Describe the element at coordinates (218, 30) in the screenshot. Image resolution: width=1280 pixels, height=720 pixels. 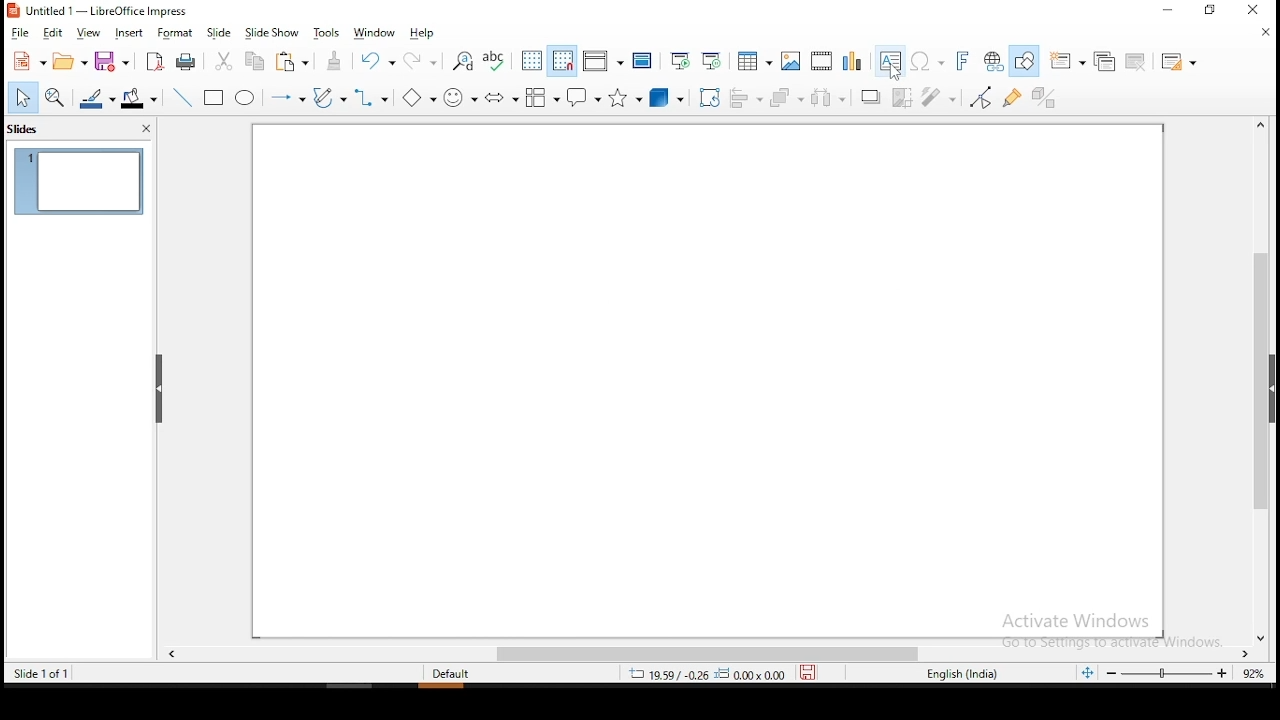
I see `slide` at that location.